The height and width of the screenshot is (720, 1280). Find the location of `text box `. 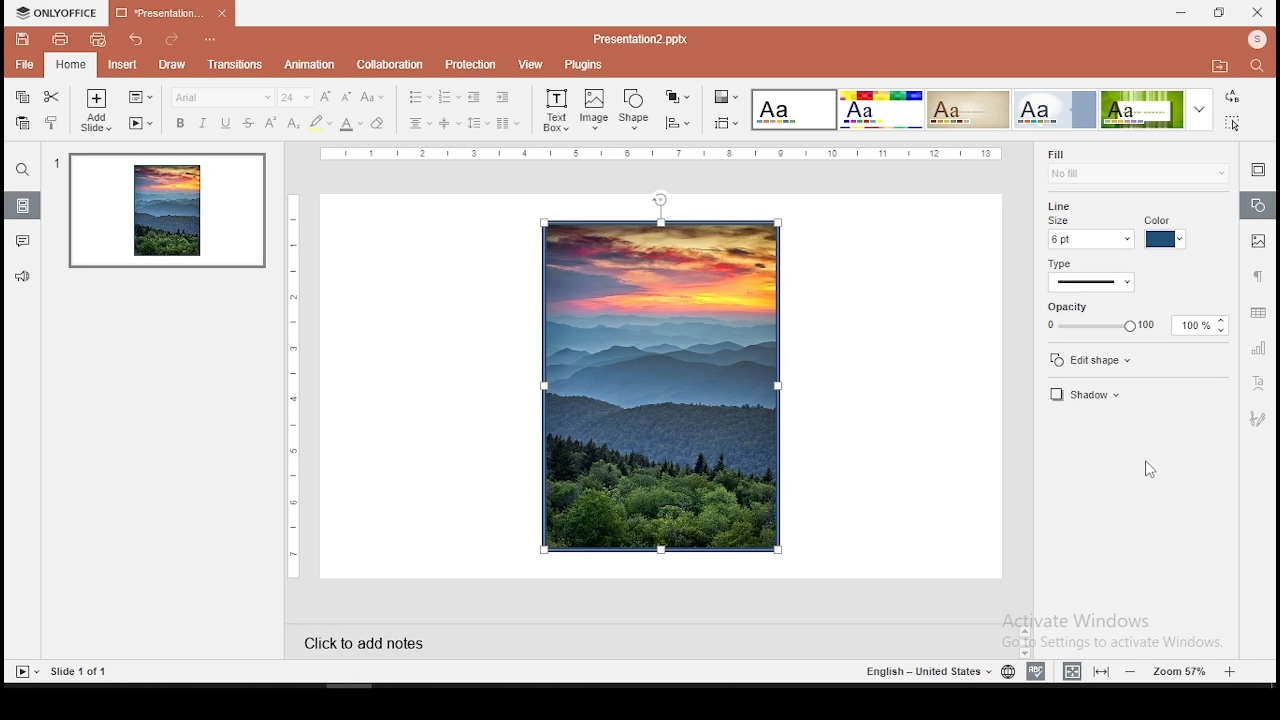

text box  is located at coordinates (554, 110).